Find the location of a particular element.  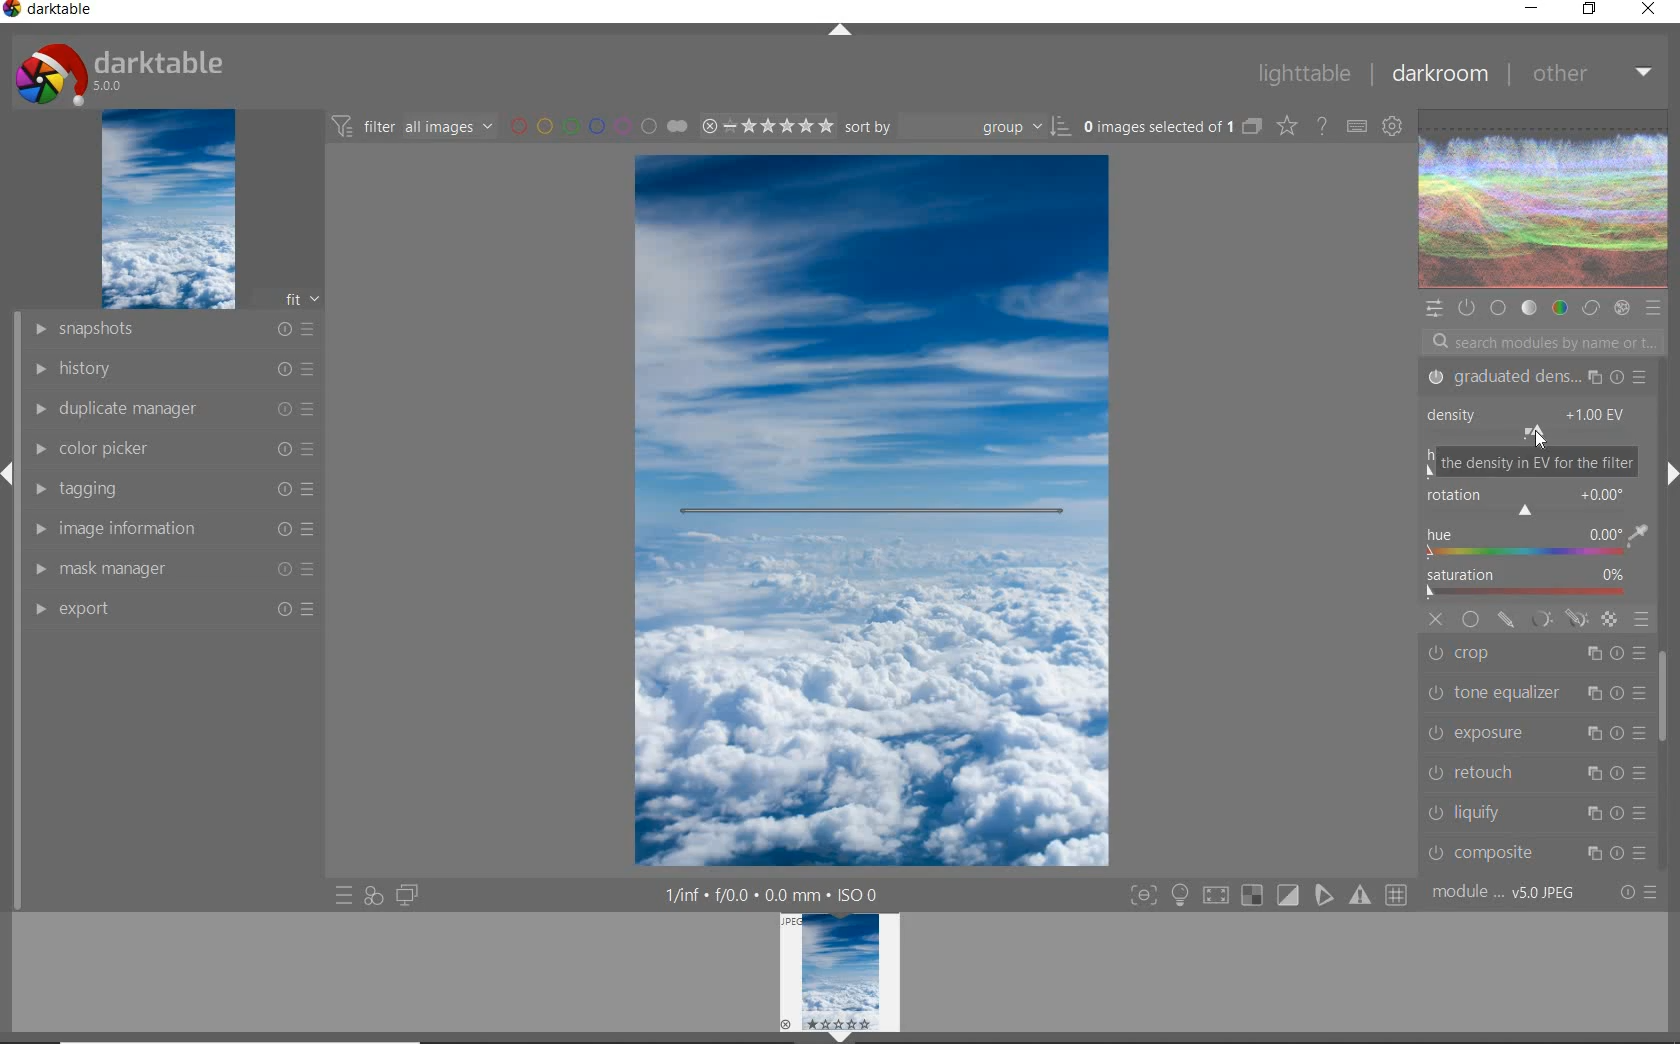

SHOW GLOBAL PREFERENCE is located at coordinates (1391, 128).